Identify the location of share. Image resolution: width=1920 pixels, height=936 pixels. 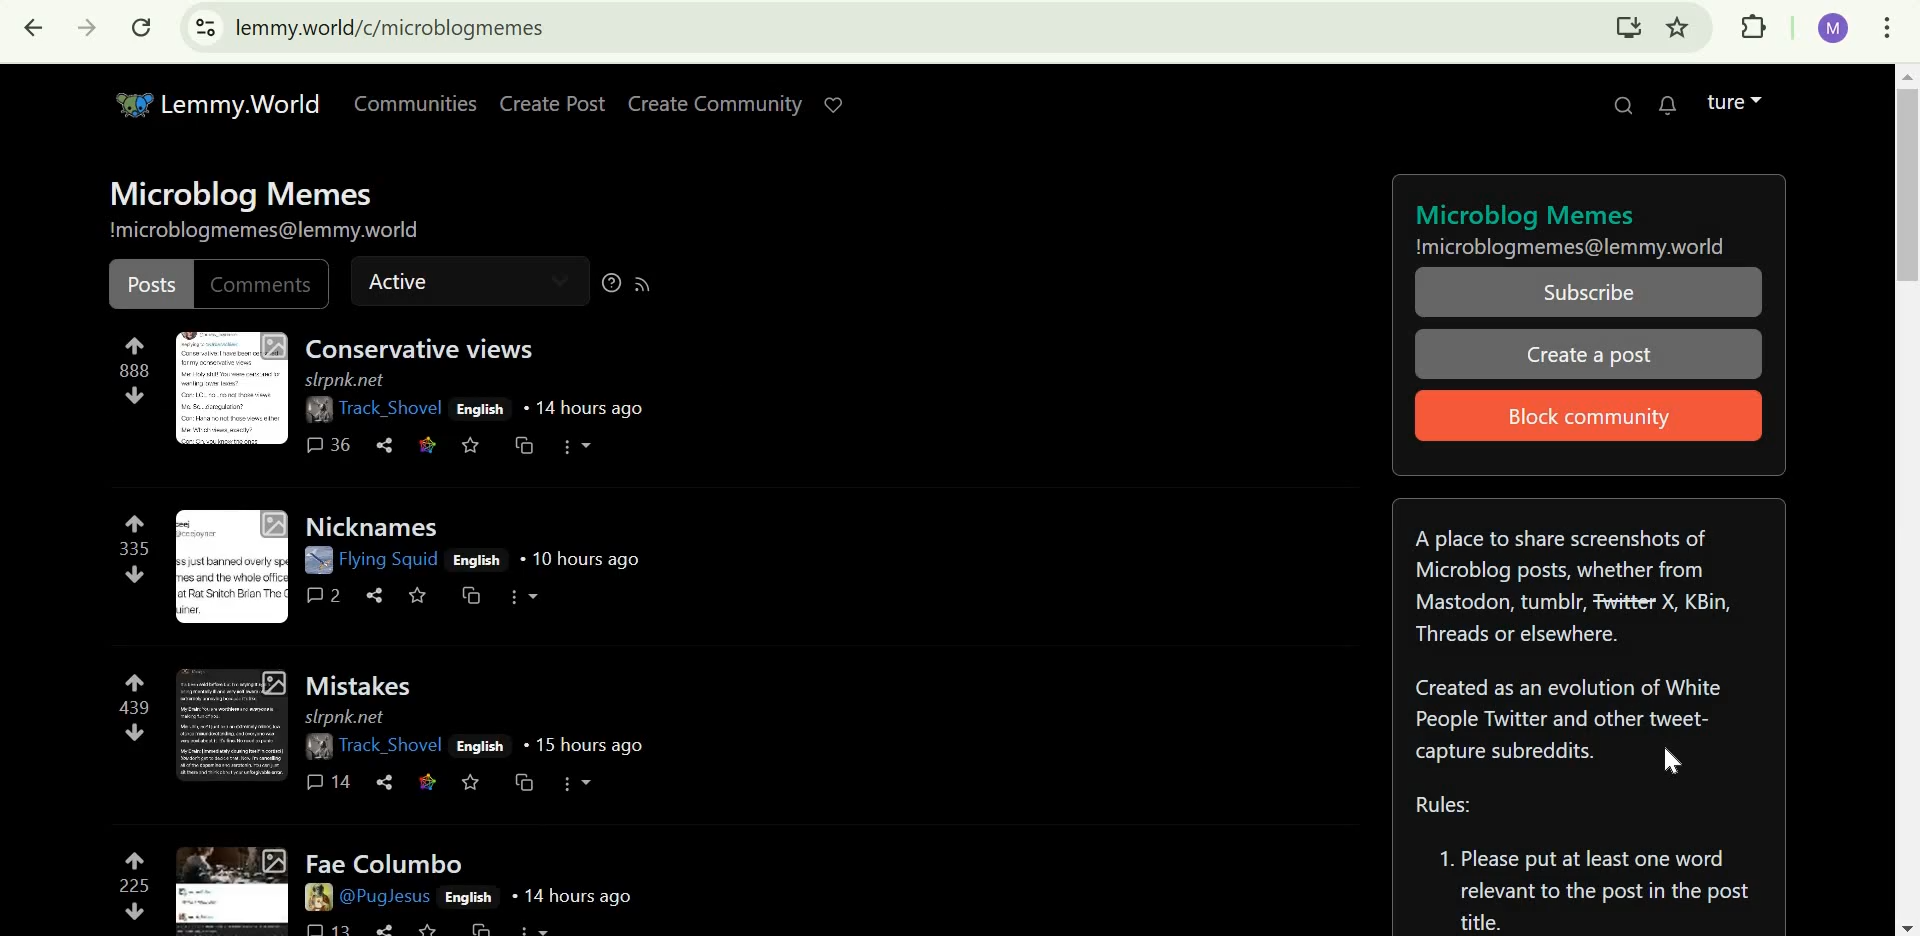
(386, 445).